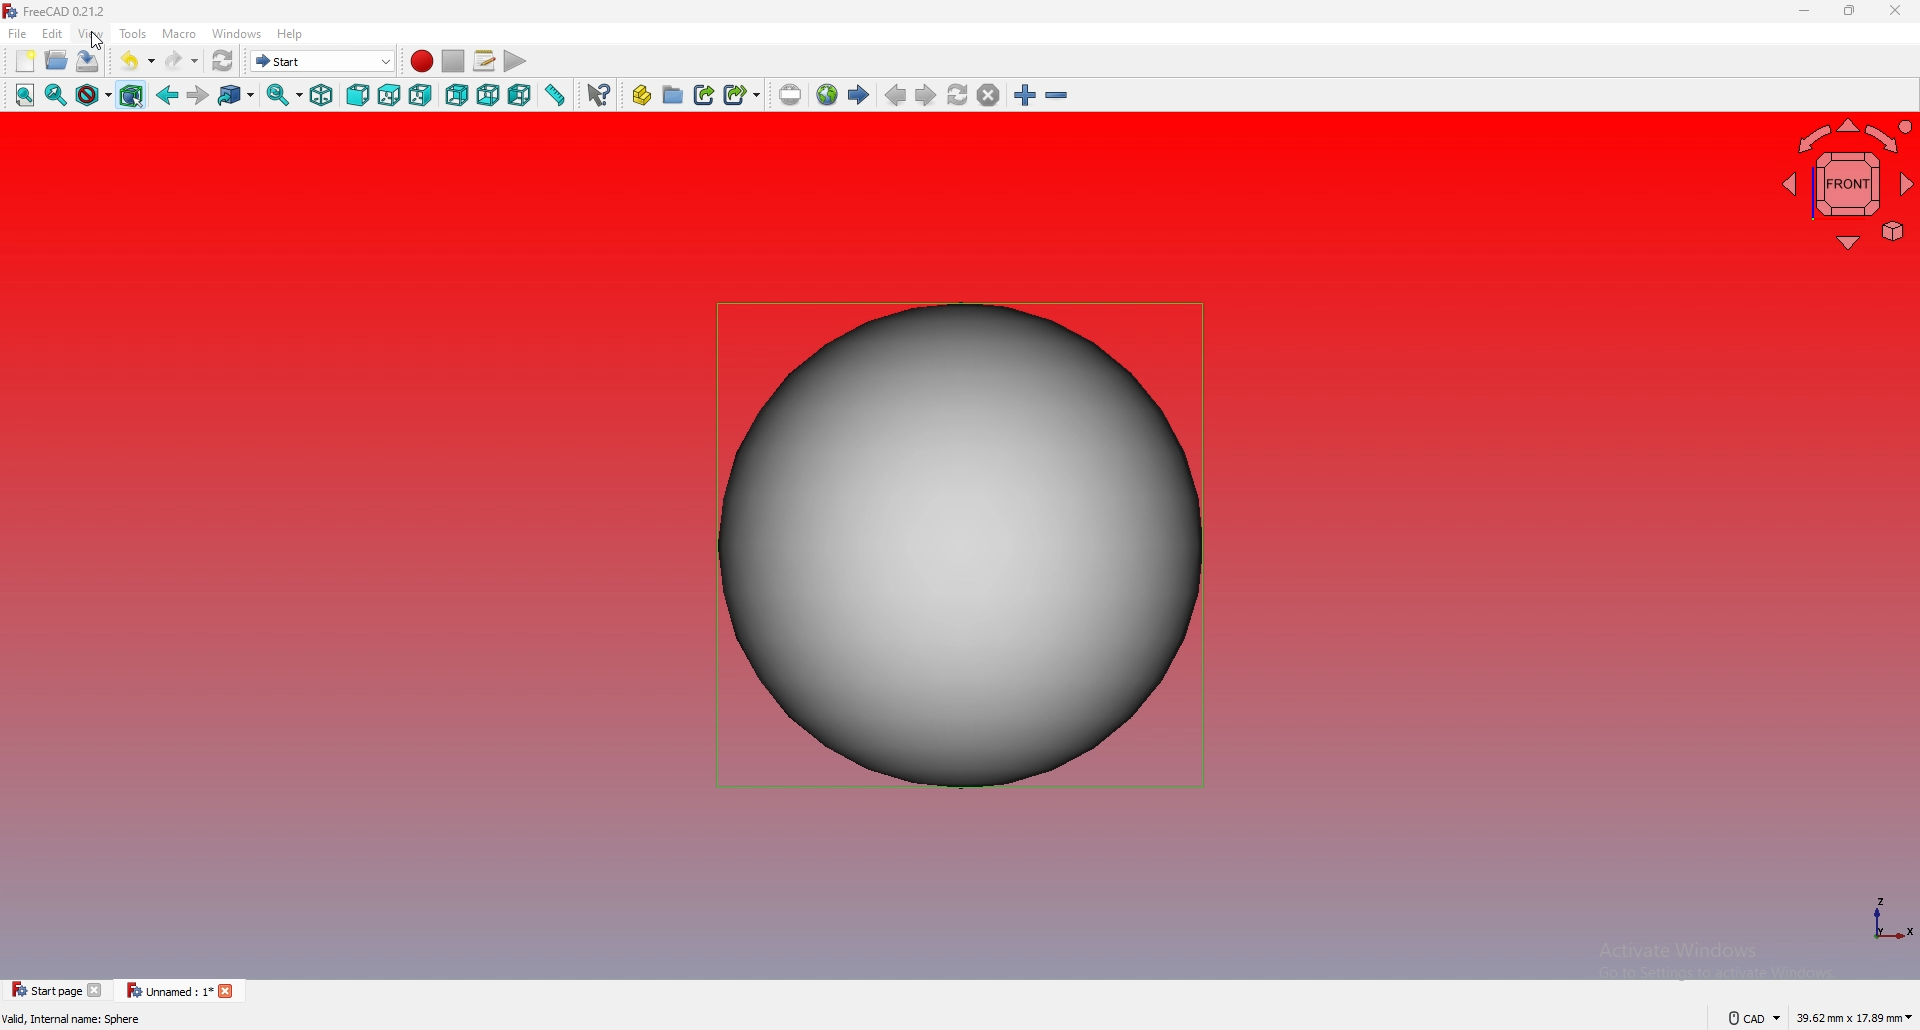  I want to click on close, so click(1896, 9).